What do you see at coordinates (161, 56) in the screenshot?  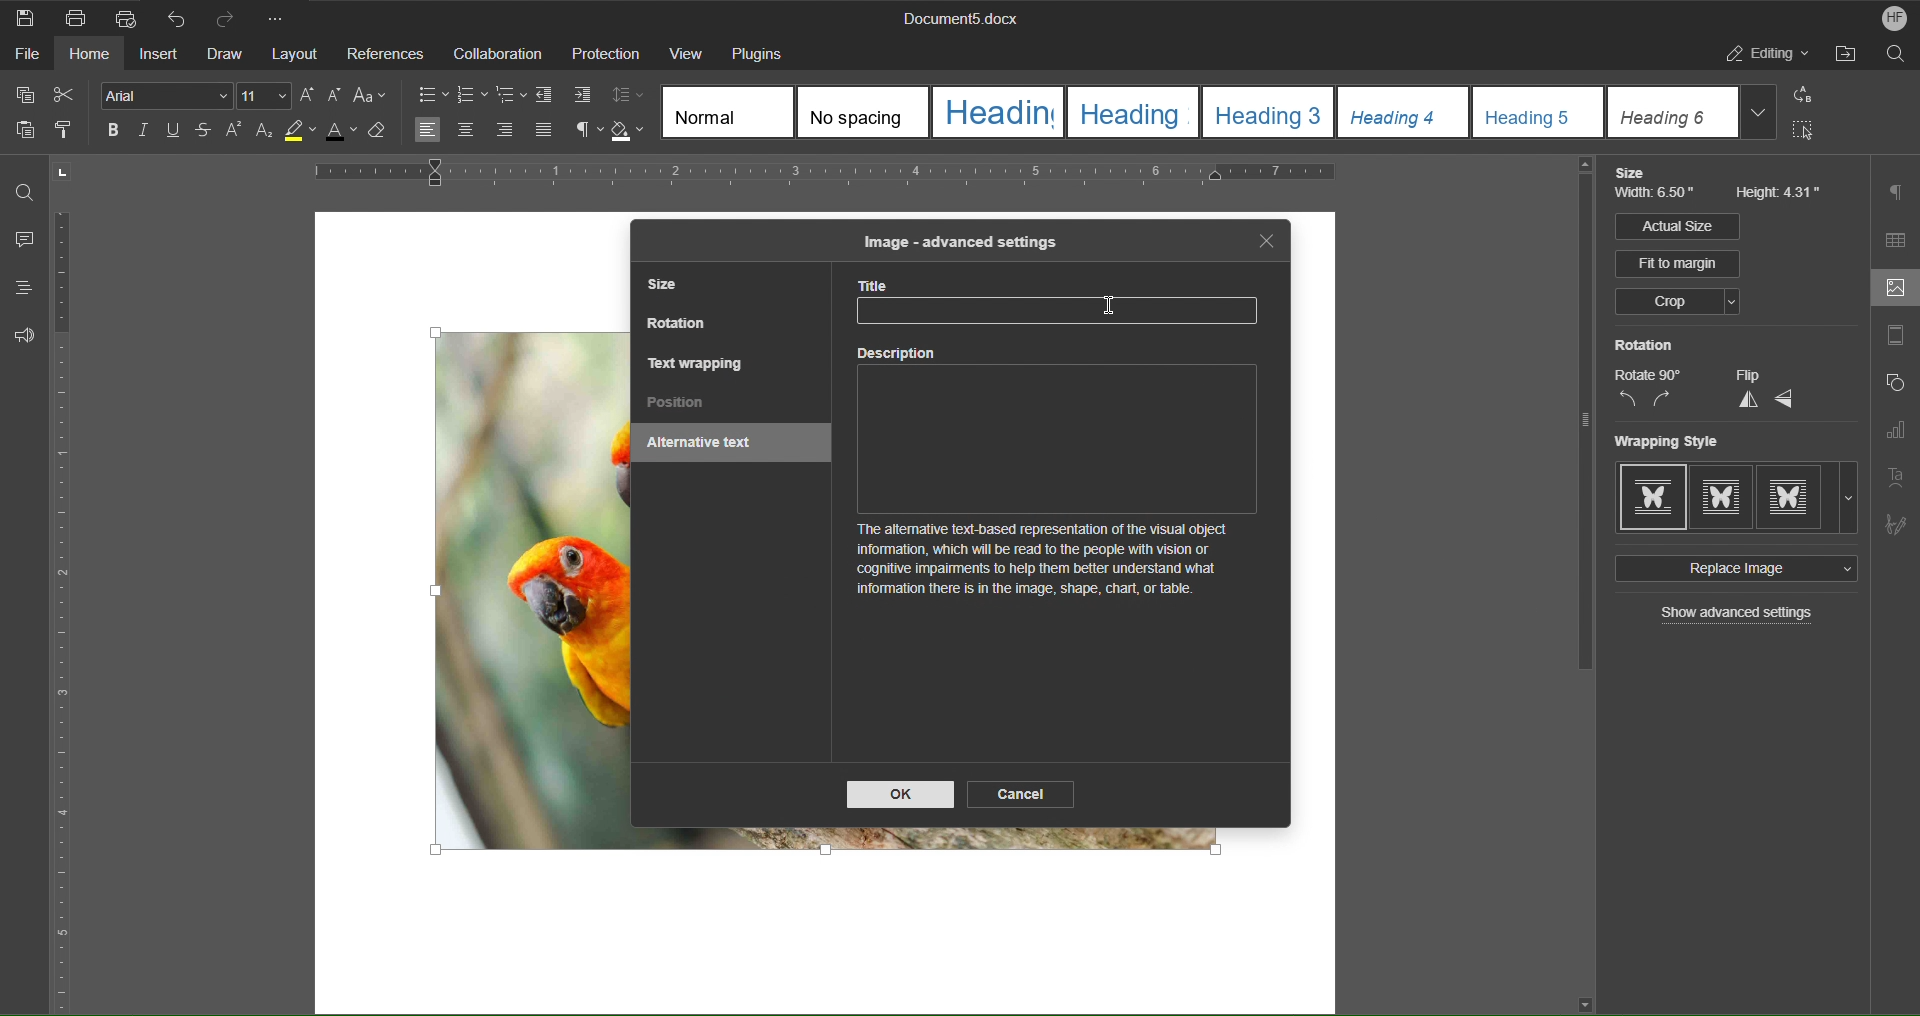 I see `Insert` at bounding box center [161, 56].